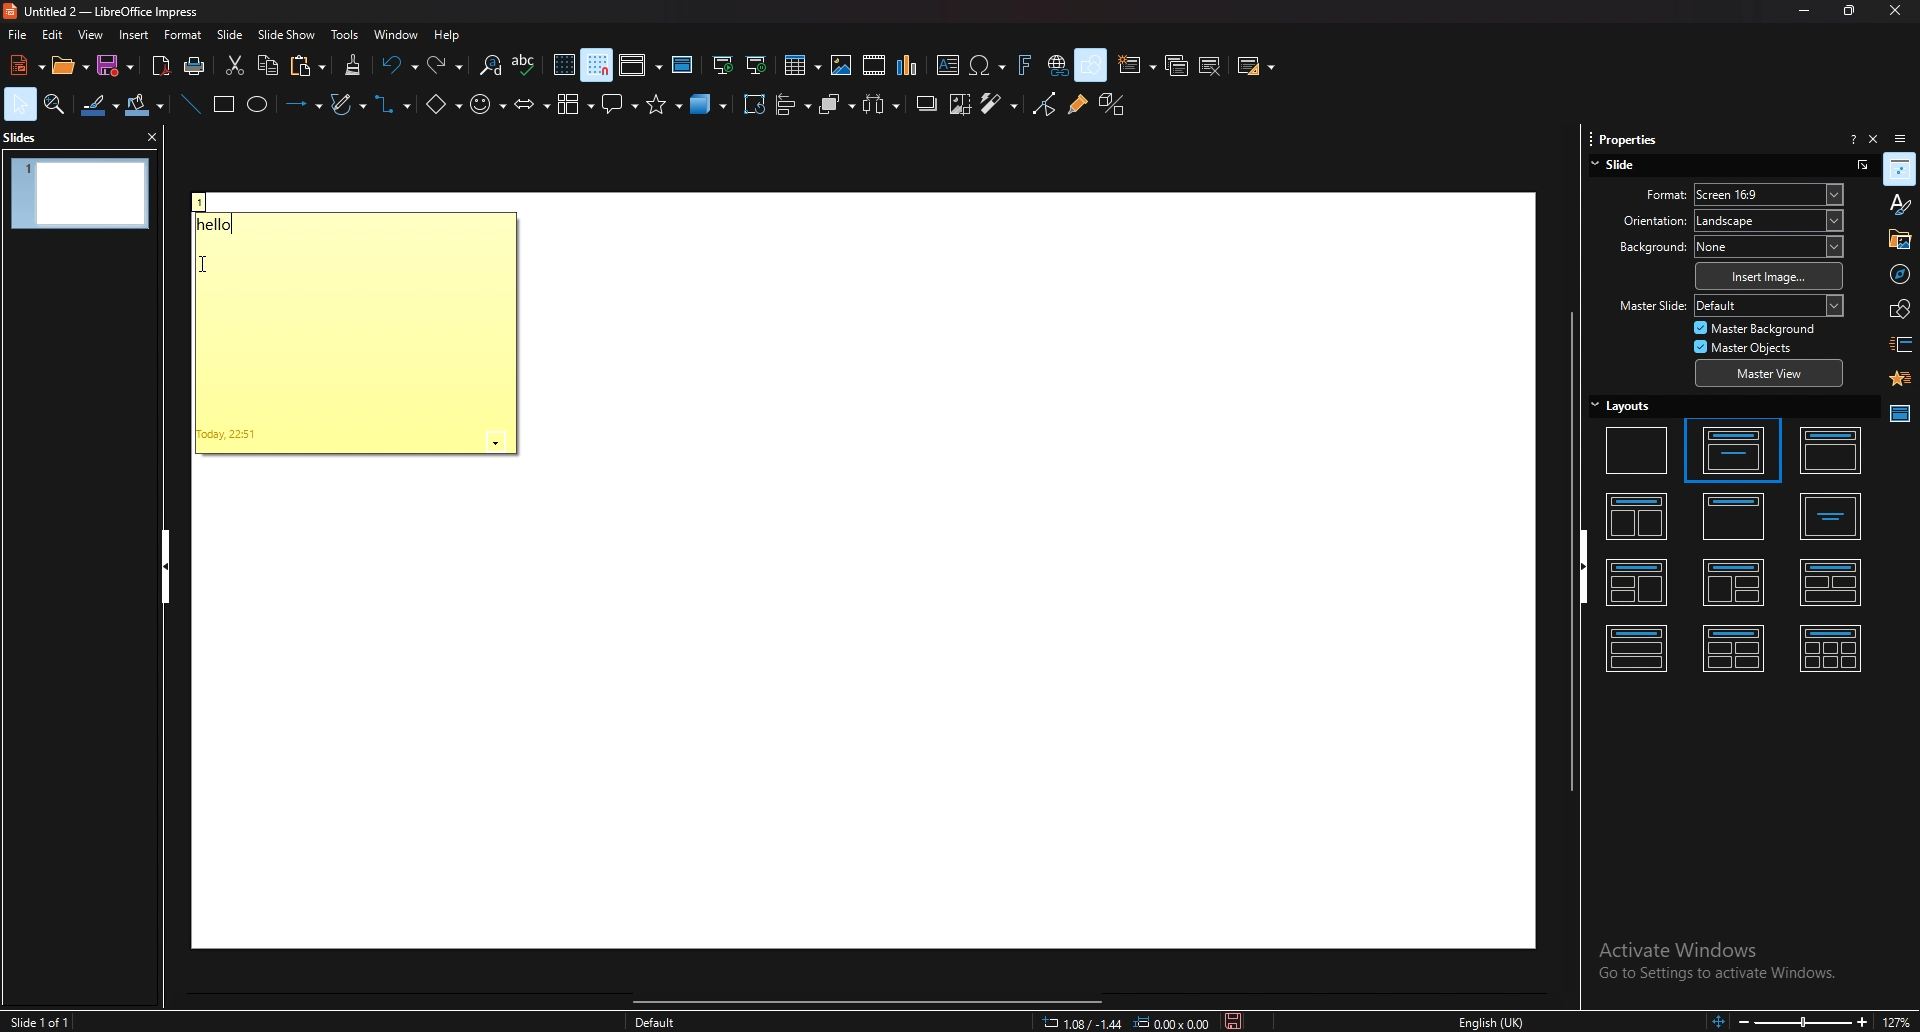 The height and width of the screenshot is (1032, 1920). What do you see at coordinates (184, 34) in the screenshot?
I see `format` at bounding box center [184, 34].